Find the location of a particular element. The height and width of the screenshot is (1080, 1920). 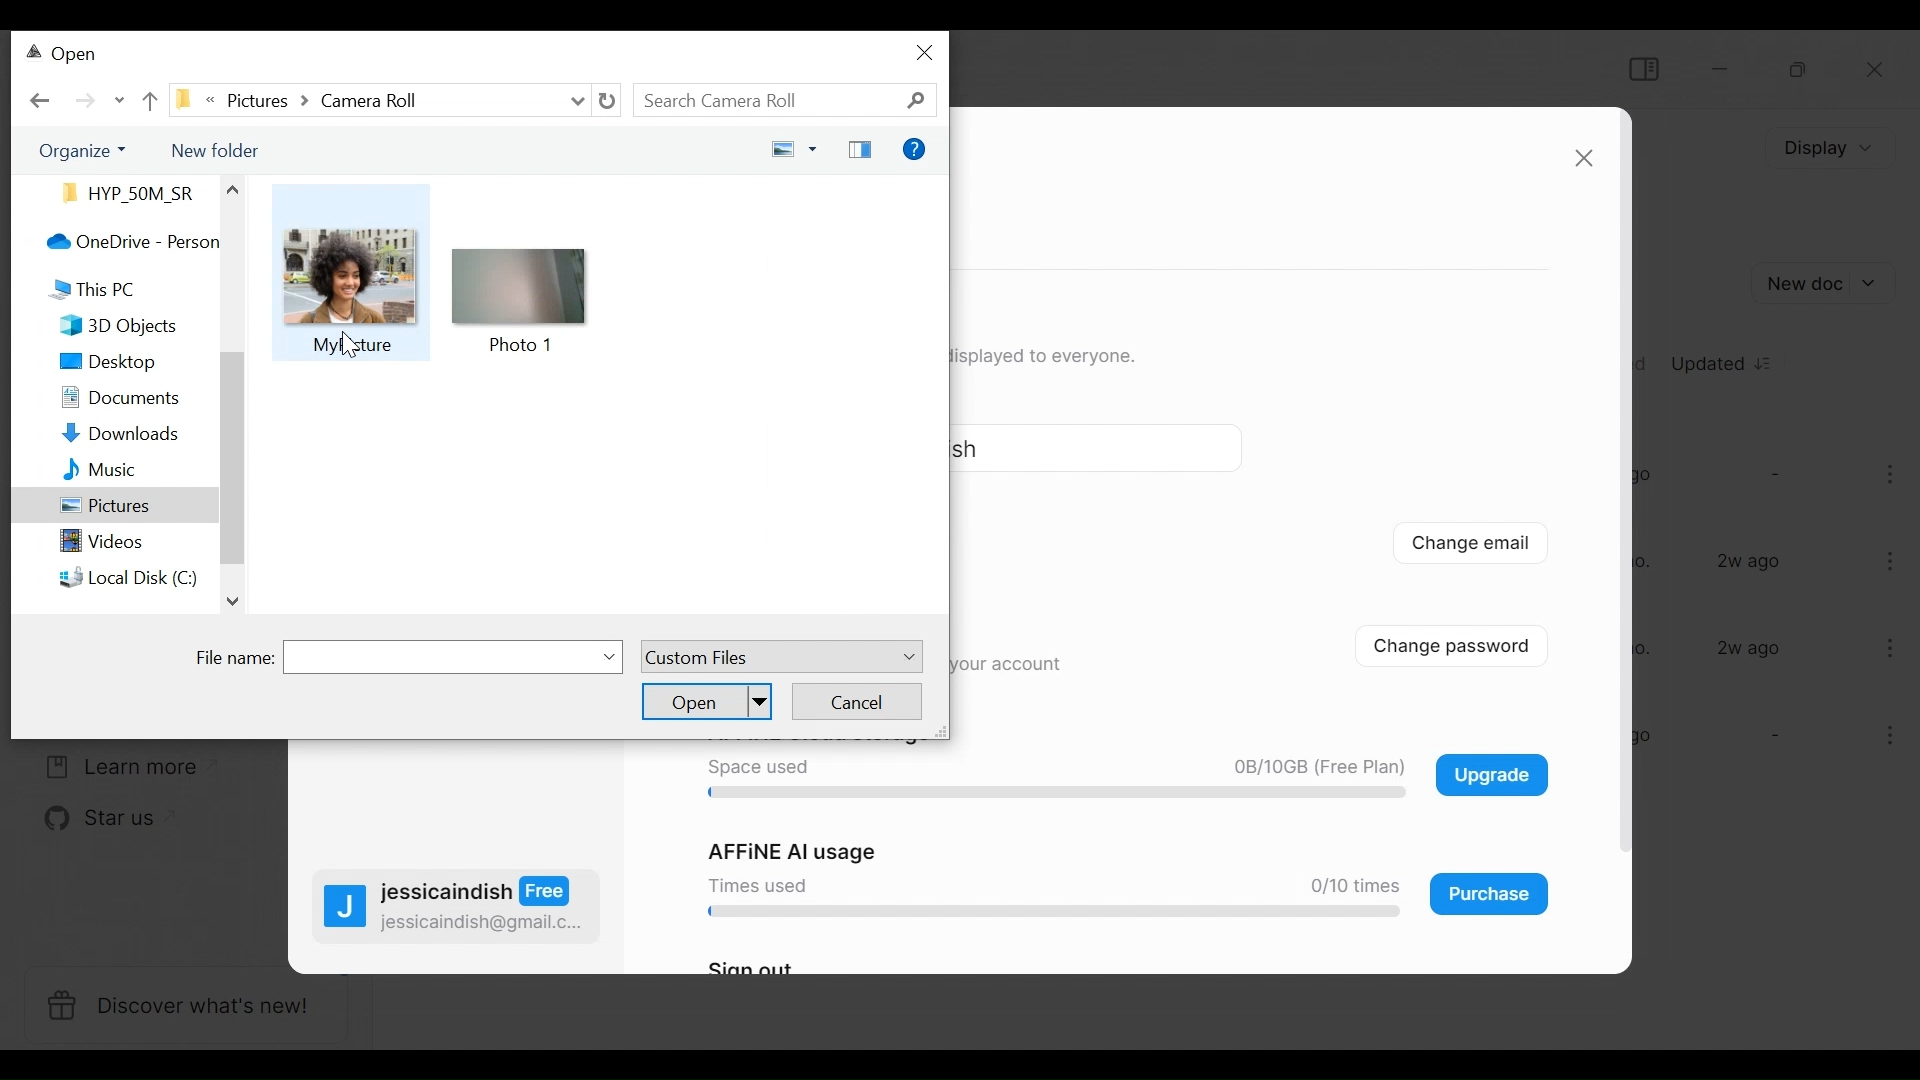

Times used is located at coordinates (753, 884).